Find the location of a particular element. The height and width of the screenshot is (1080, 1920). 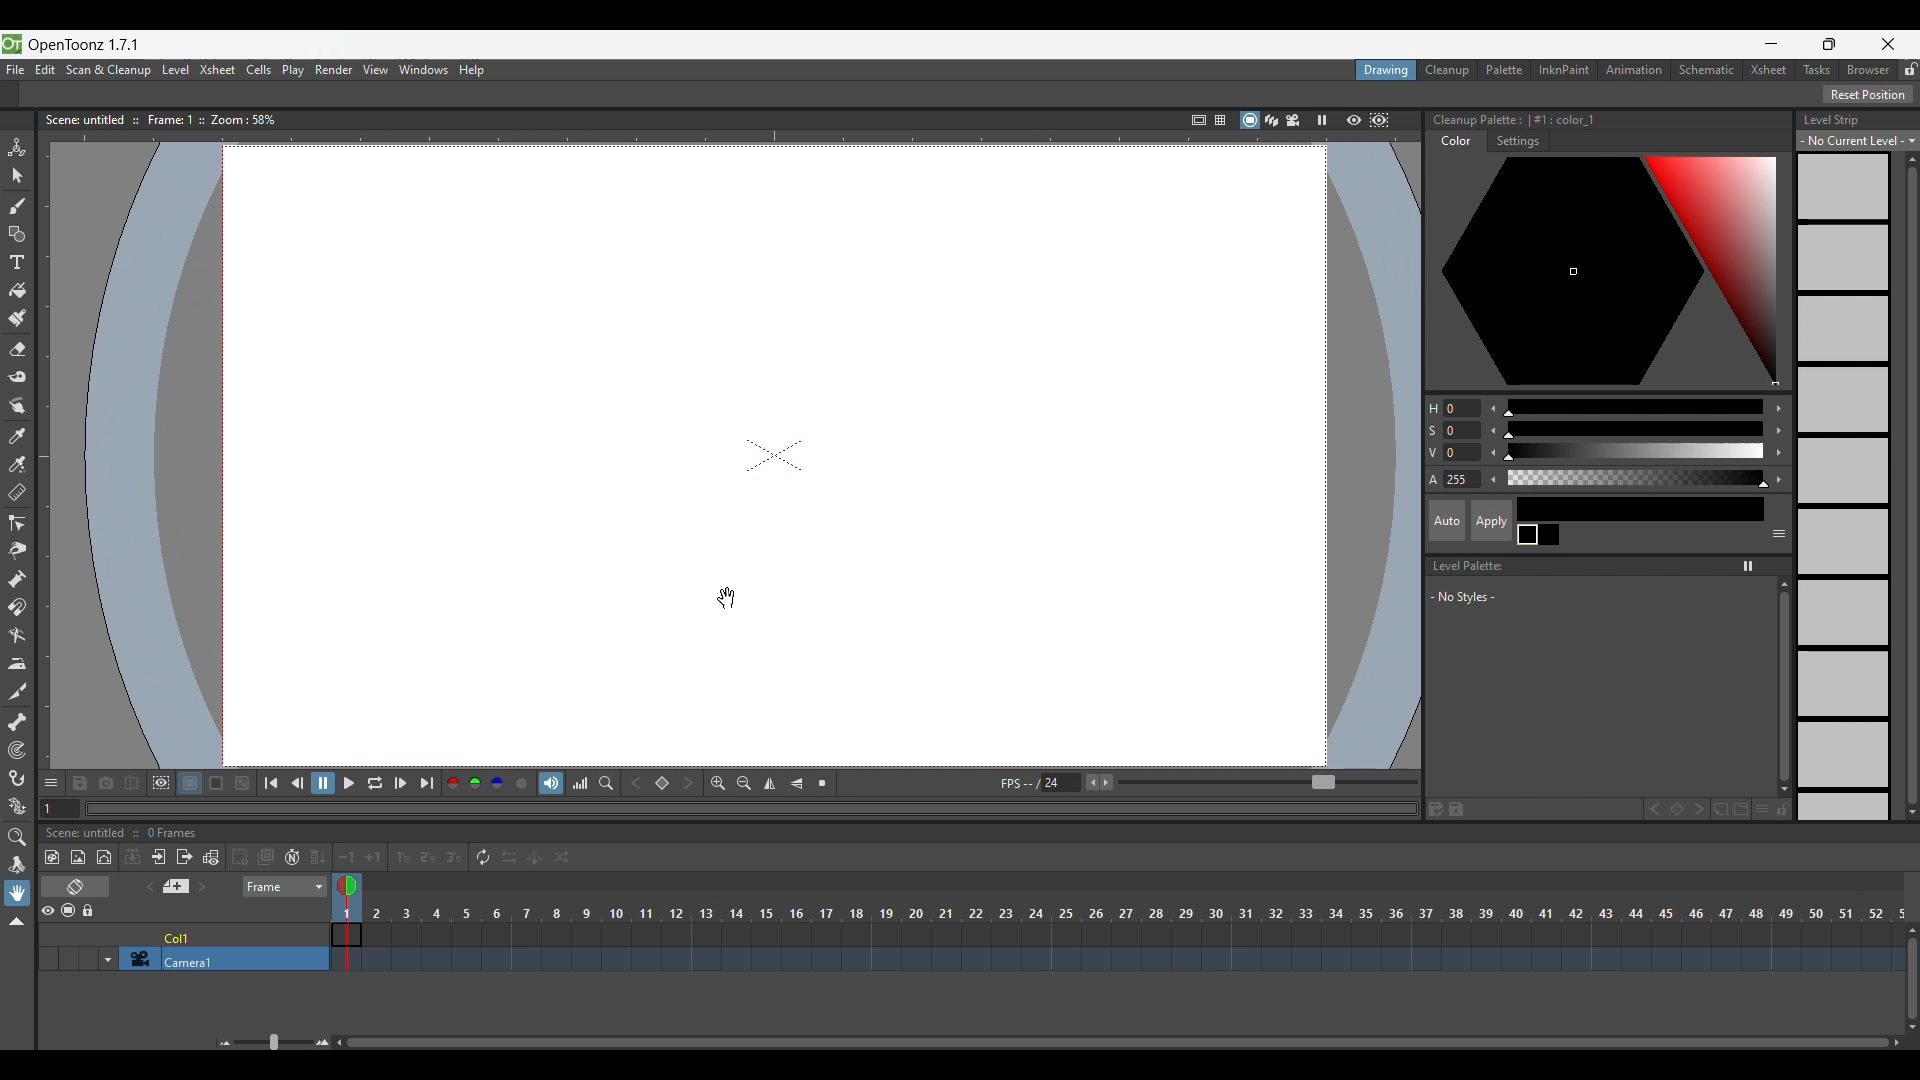

Lock palette inputs is located at coordinates (1783, 809).